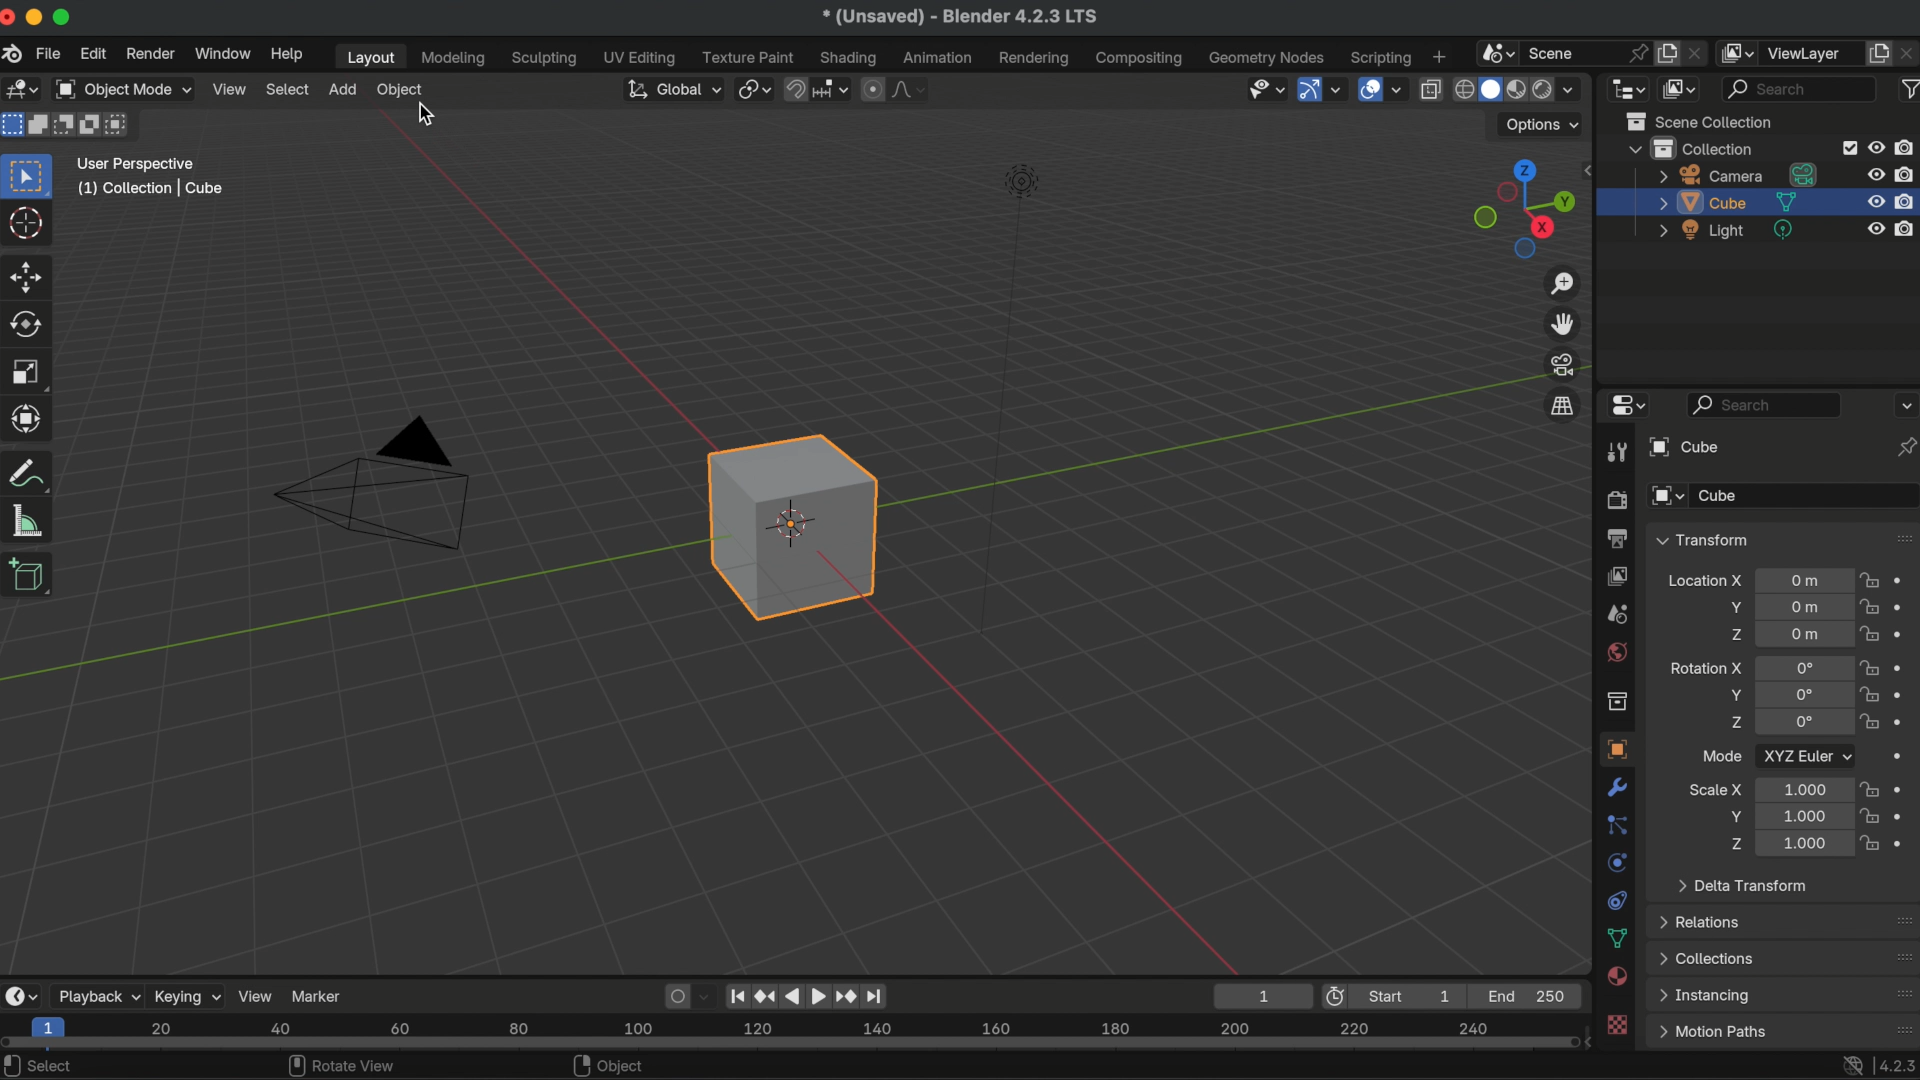 The image size is (1920, 1080). What do you see at coordinates (738, 993) in the screenshot?
I see `jumpo to endpoint` at bounding box center [738, 993].